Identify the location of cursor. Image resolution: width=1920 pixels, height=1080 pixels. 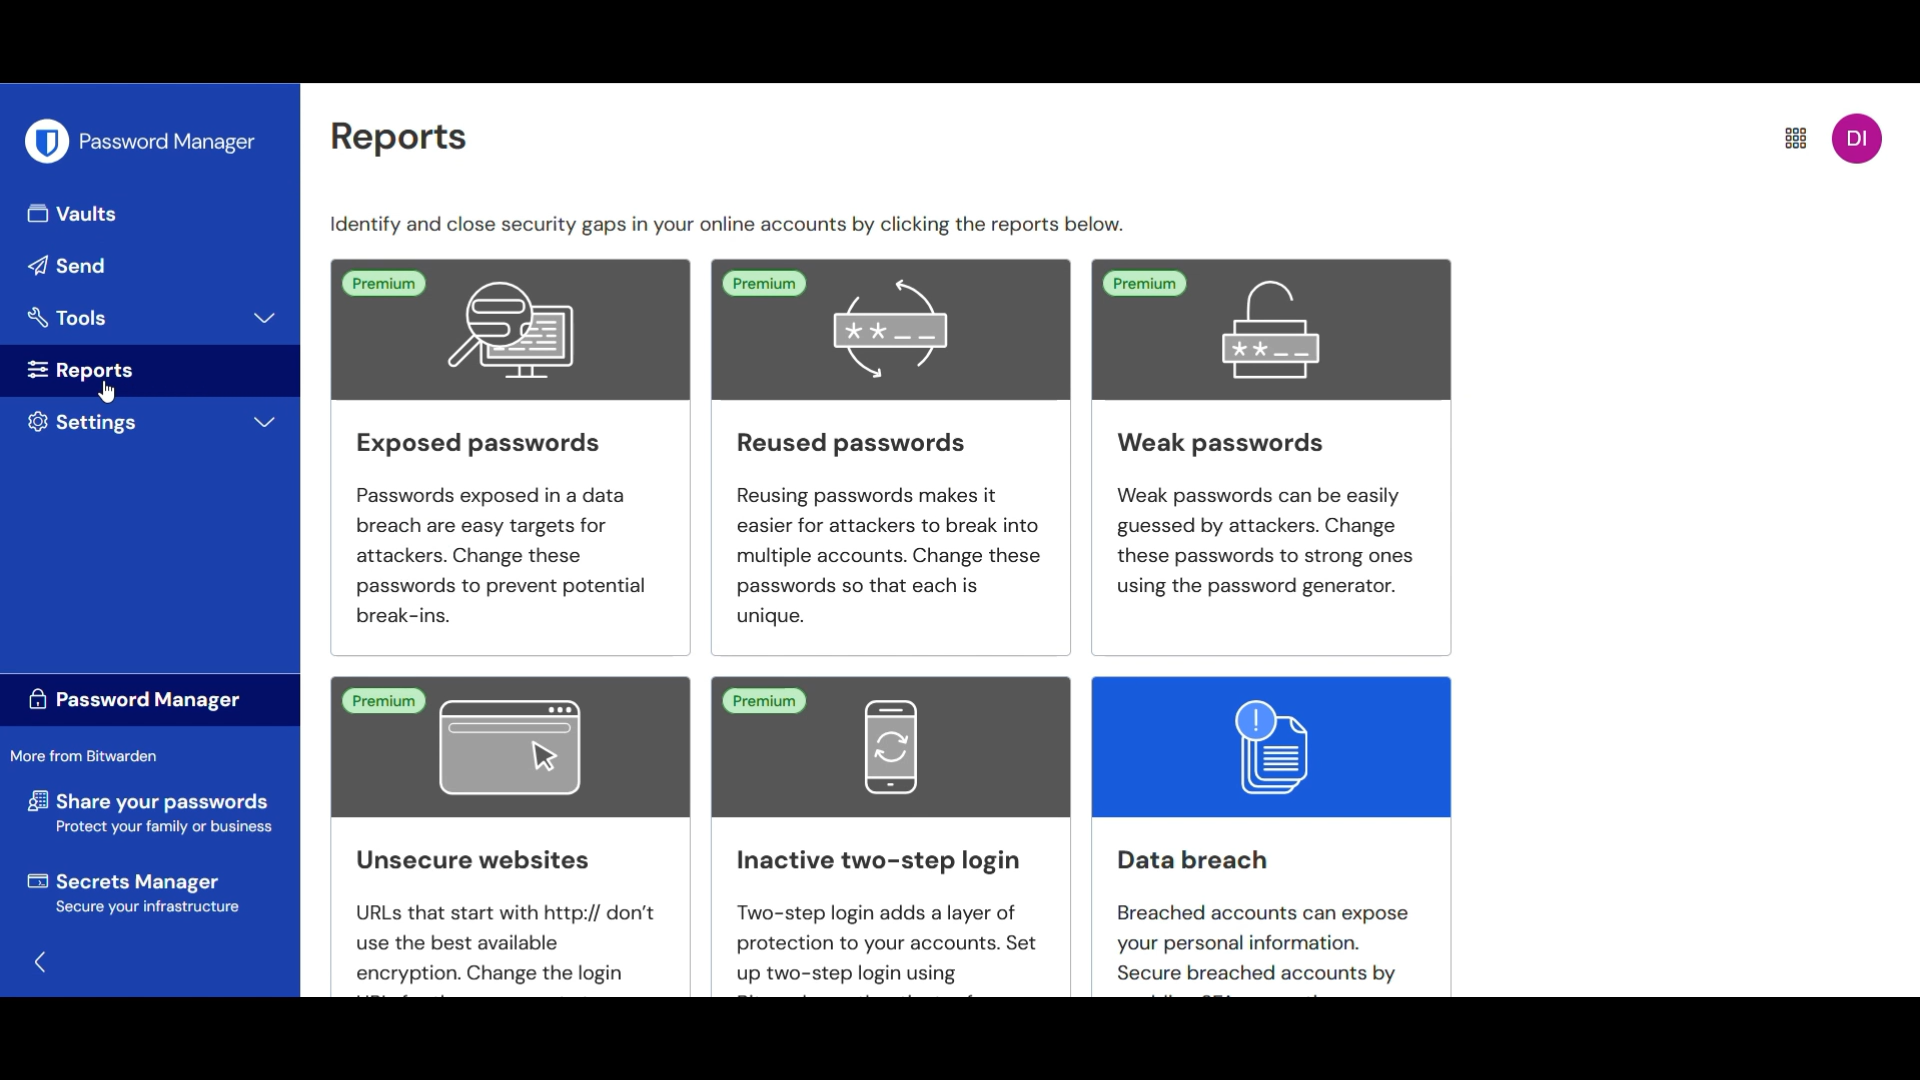
(107, 393).